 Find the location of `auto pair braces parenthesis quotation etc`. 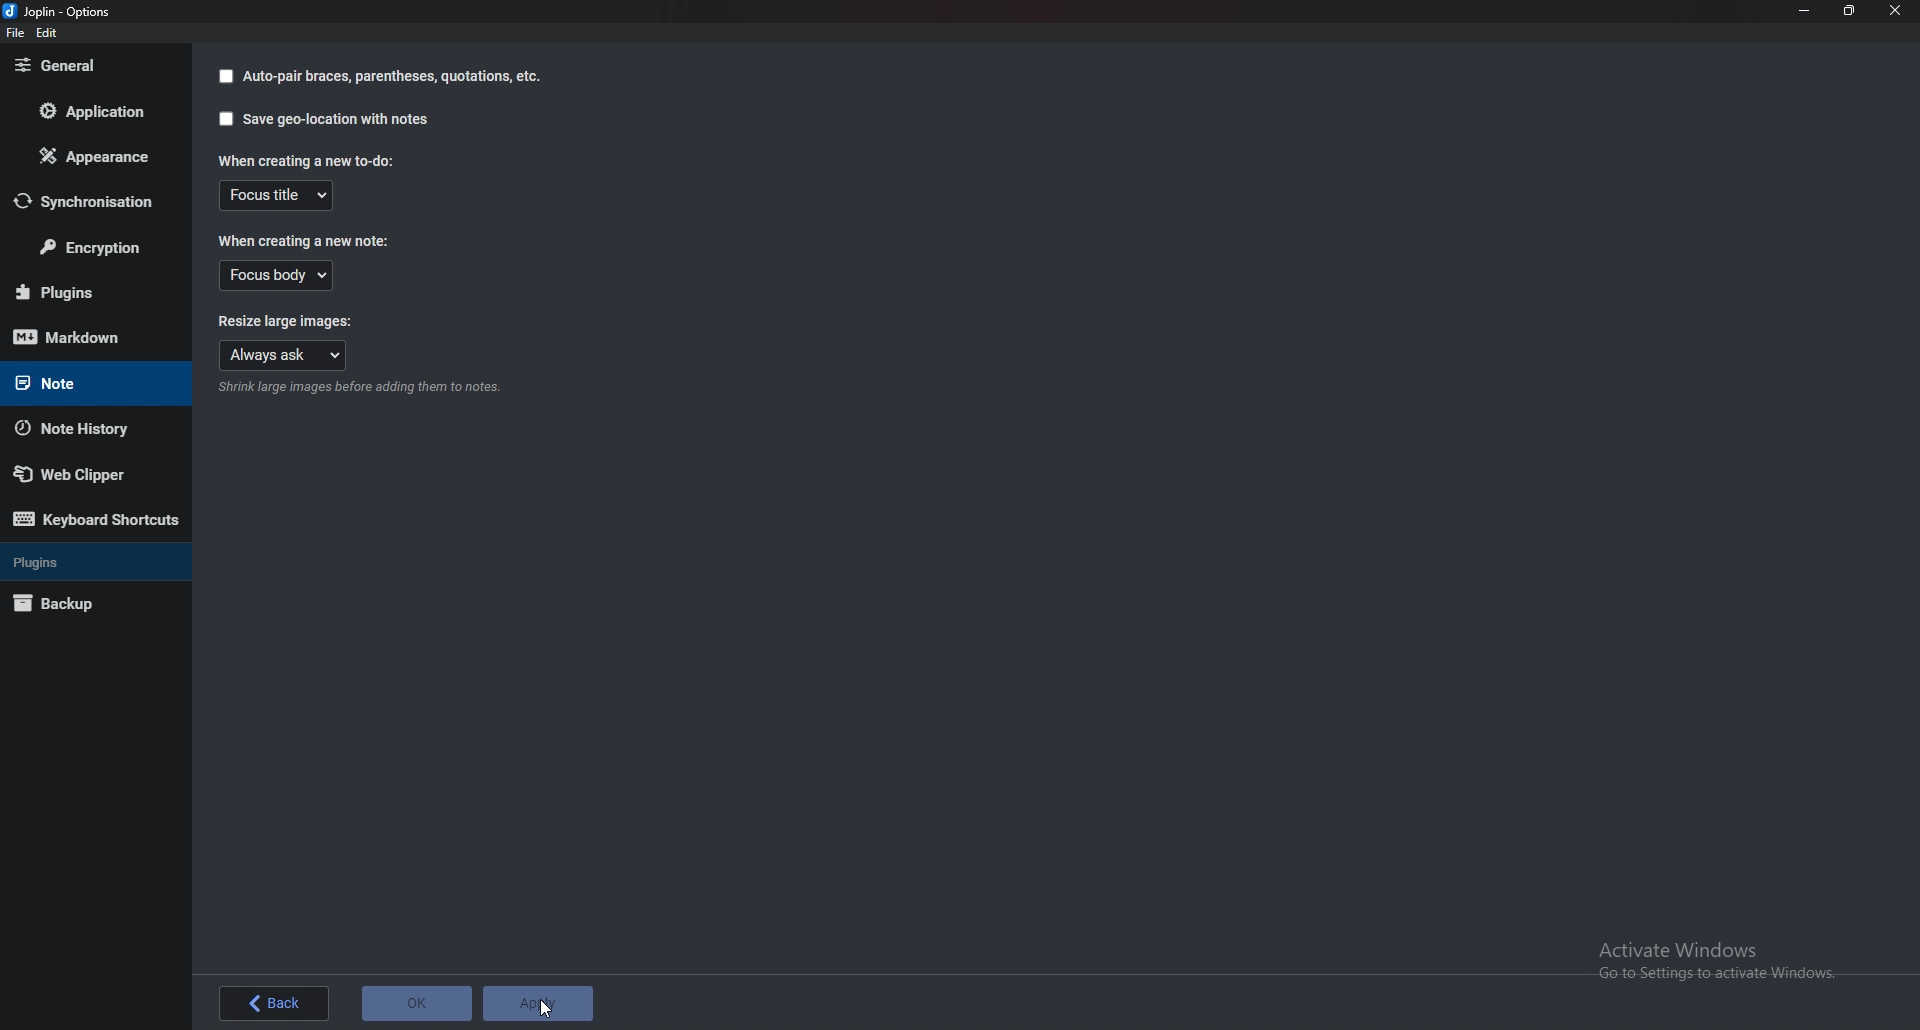

auto pair braces parenthesis quotation etc is located at coordinates (391, 77).